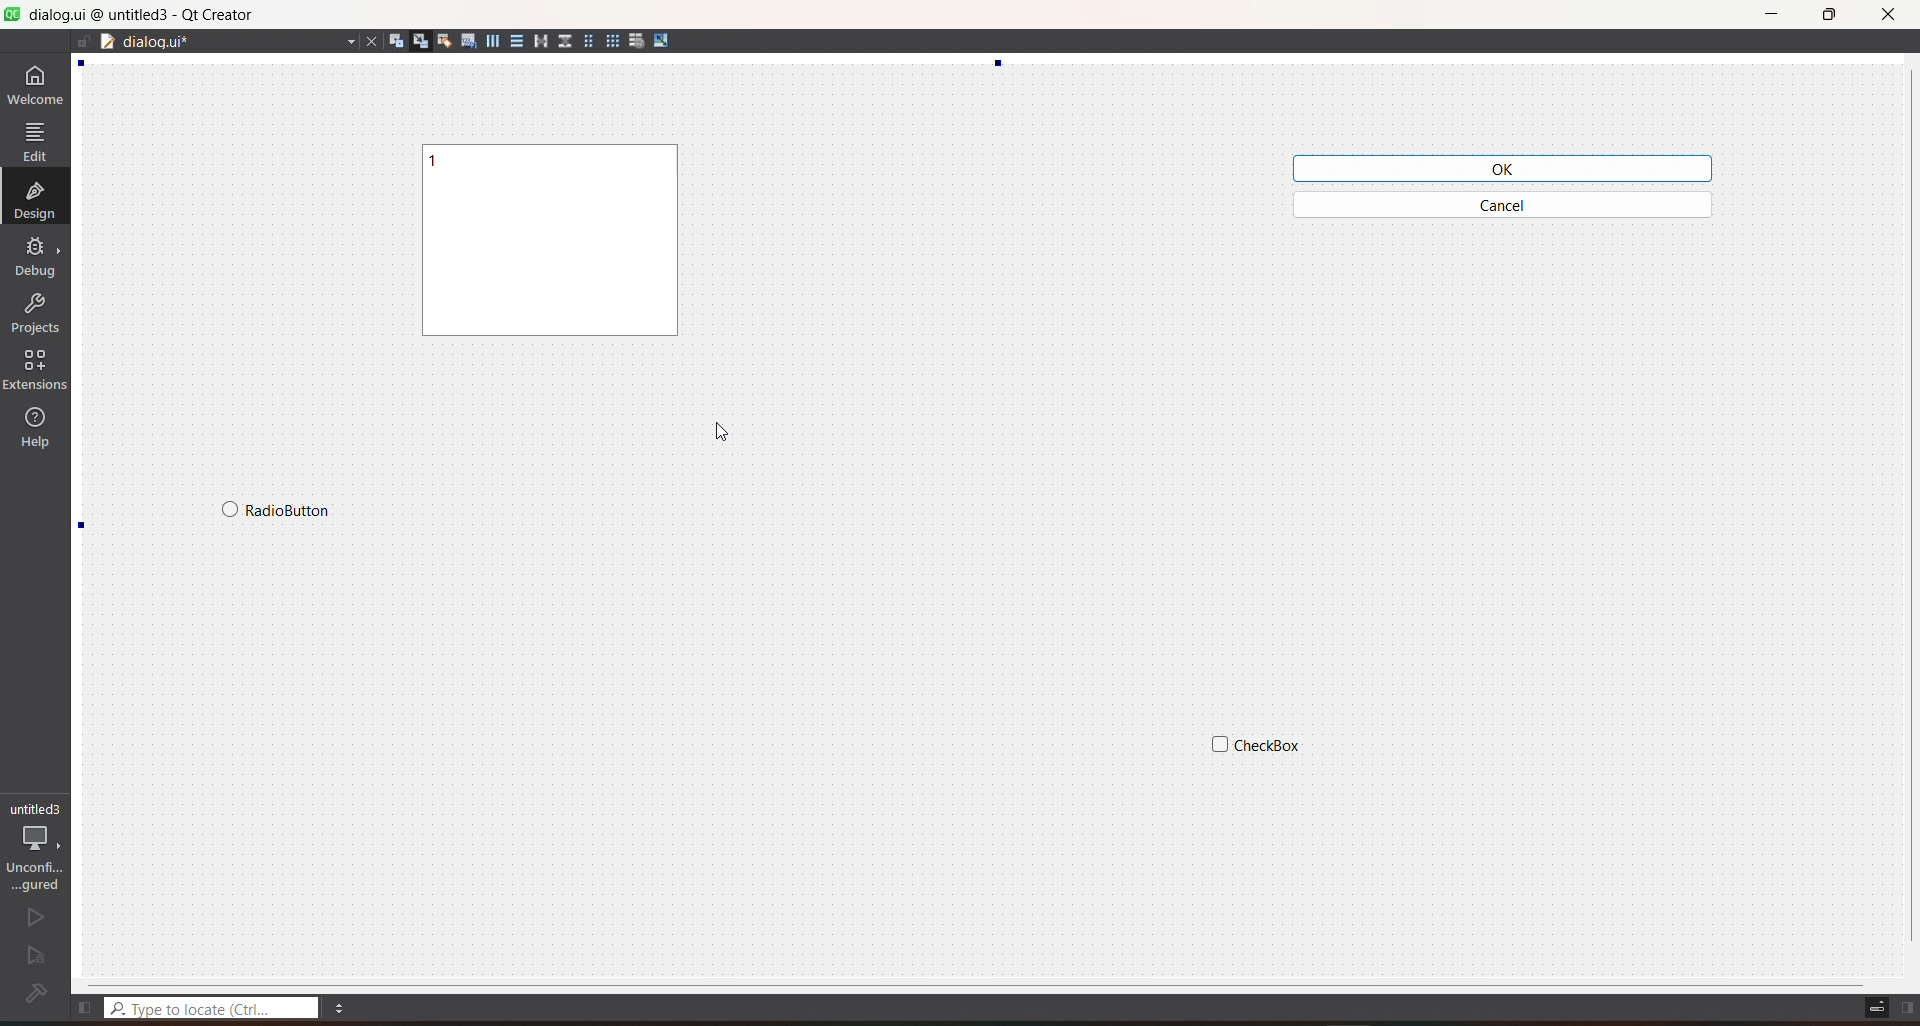  What do you see at coordinates (237, 42) in the screenshot?
I see `current file name` at bounding box center [237, 42].